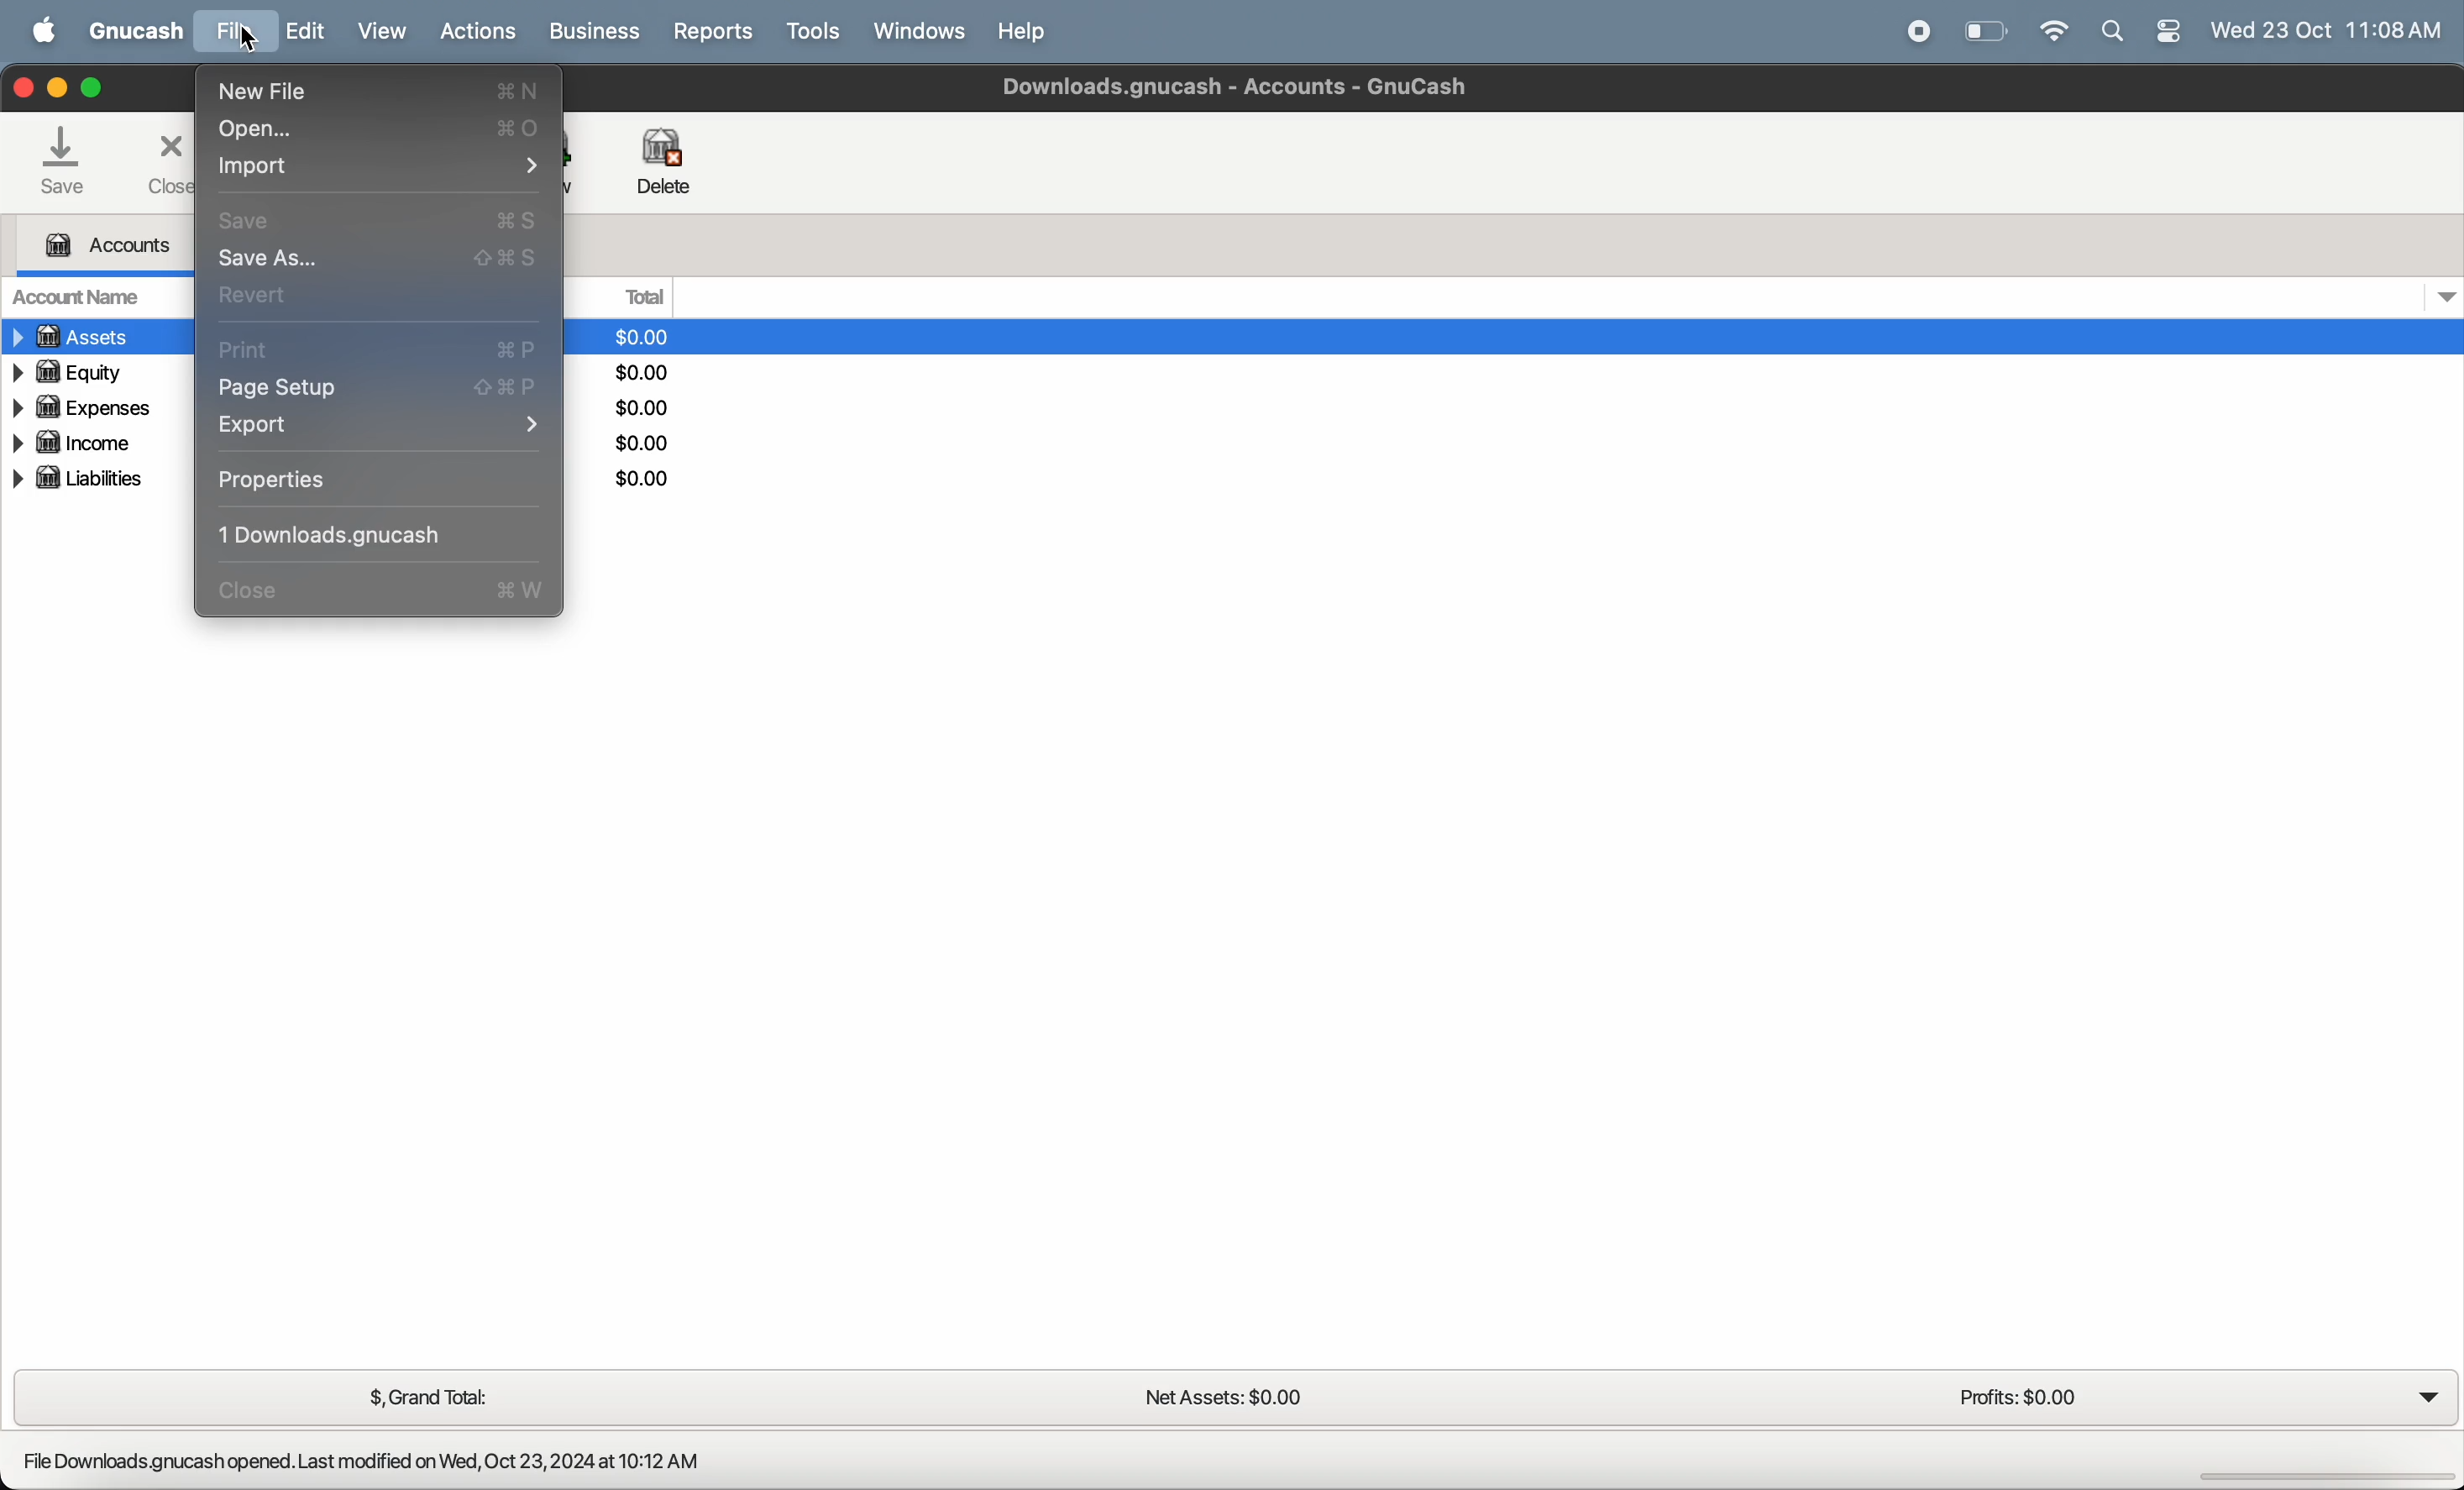 This screenshot has width=2464, height=1490. I want to click on edit, so click(301, 32).